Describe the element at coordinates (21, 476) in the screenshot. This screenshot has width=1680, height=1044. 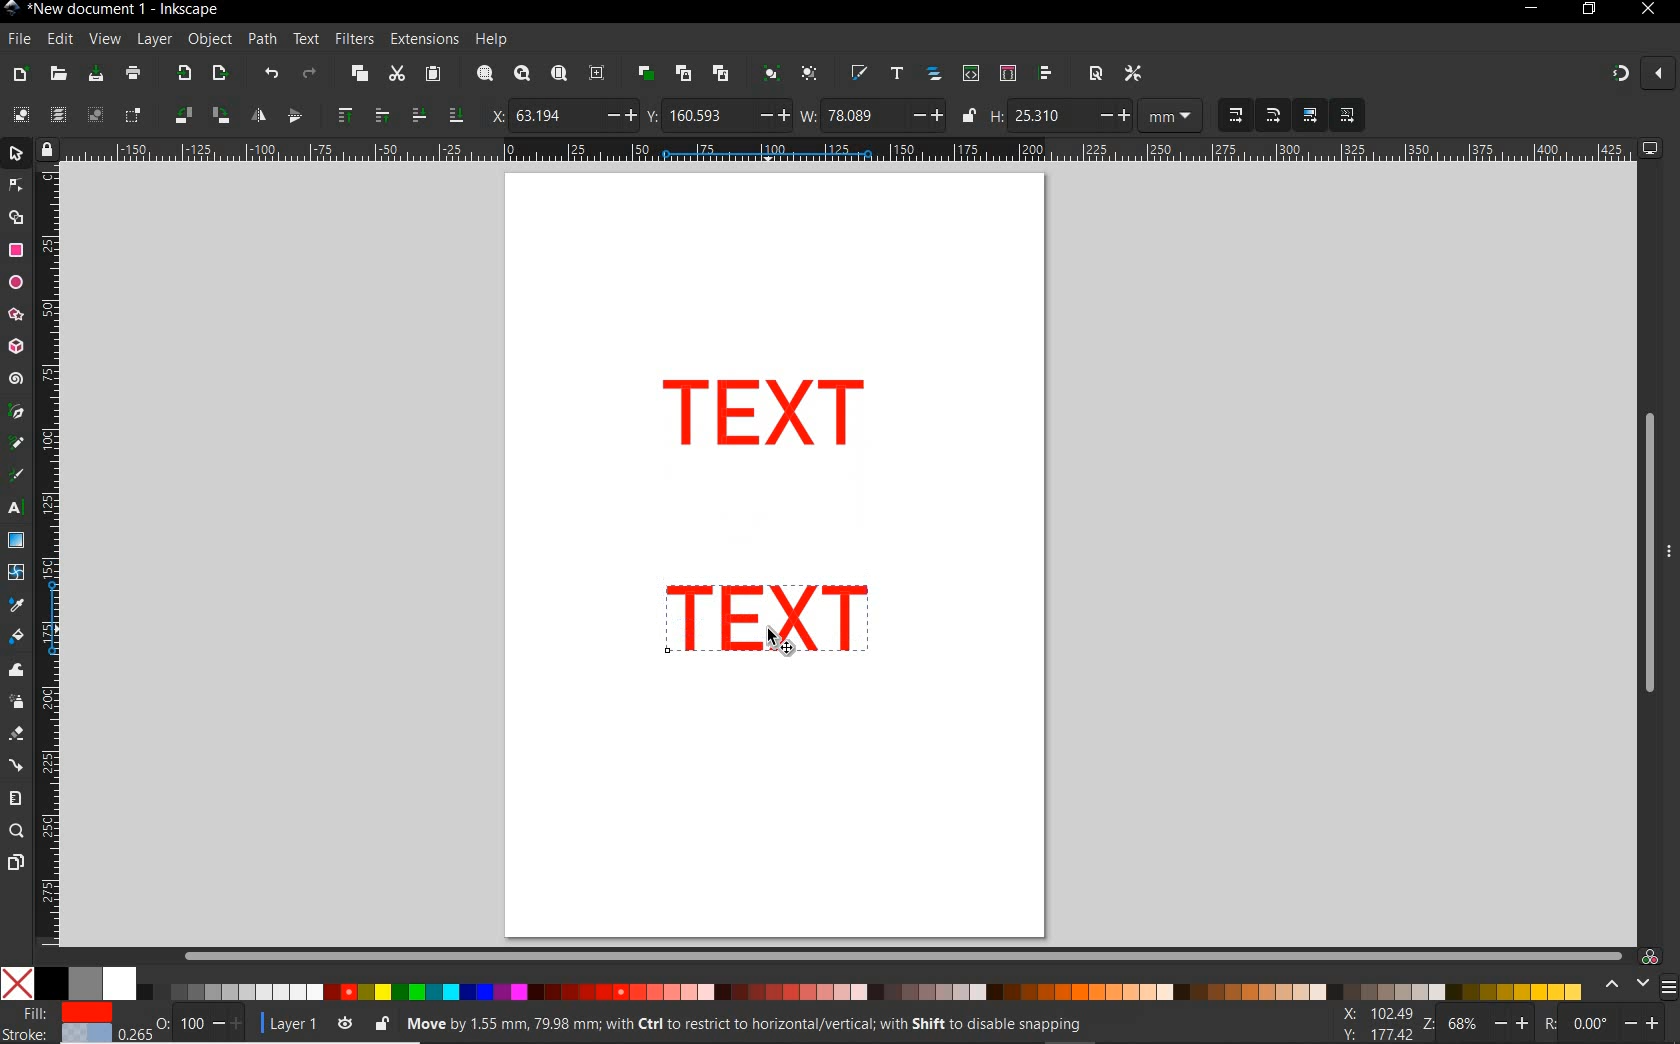
I see `calligraphy tool` at that location.